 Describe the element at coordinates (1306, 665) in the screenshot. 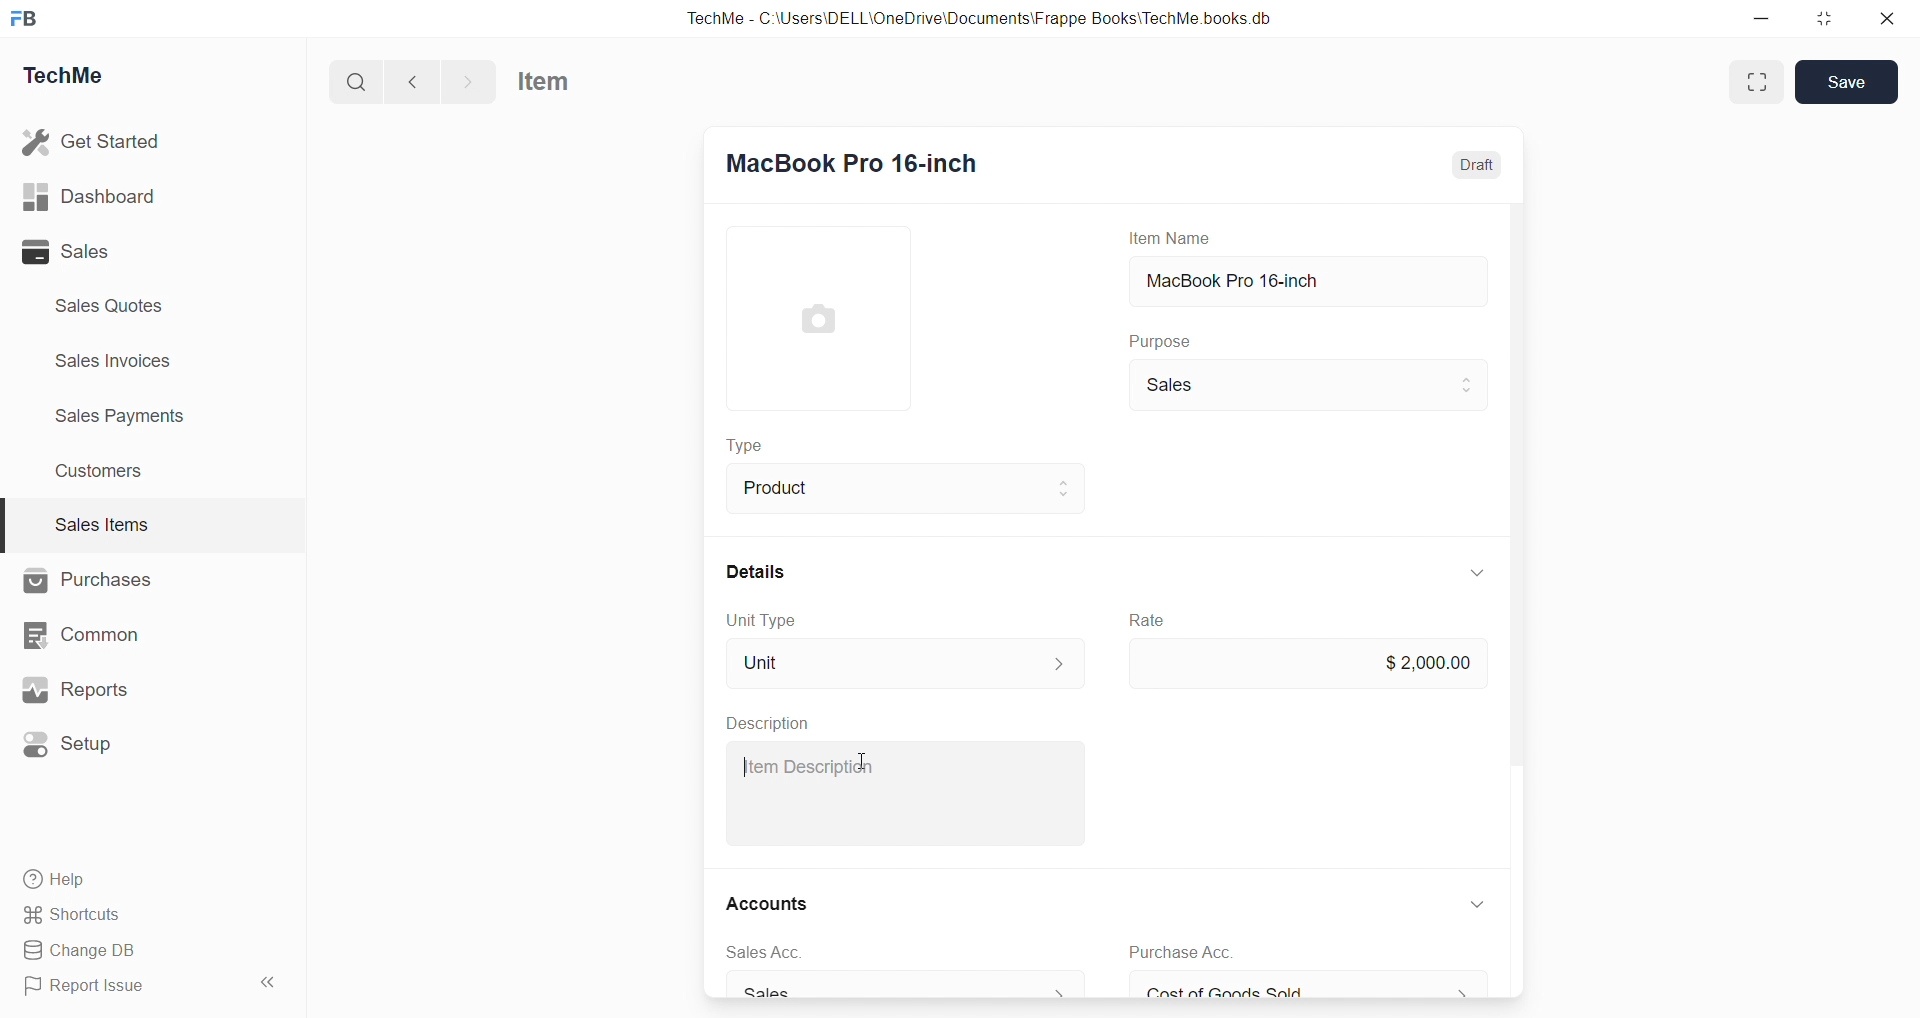

I see `2,000.00` at that location.